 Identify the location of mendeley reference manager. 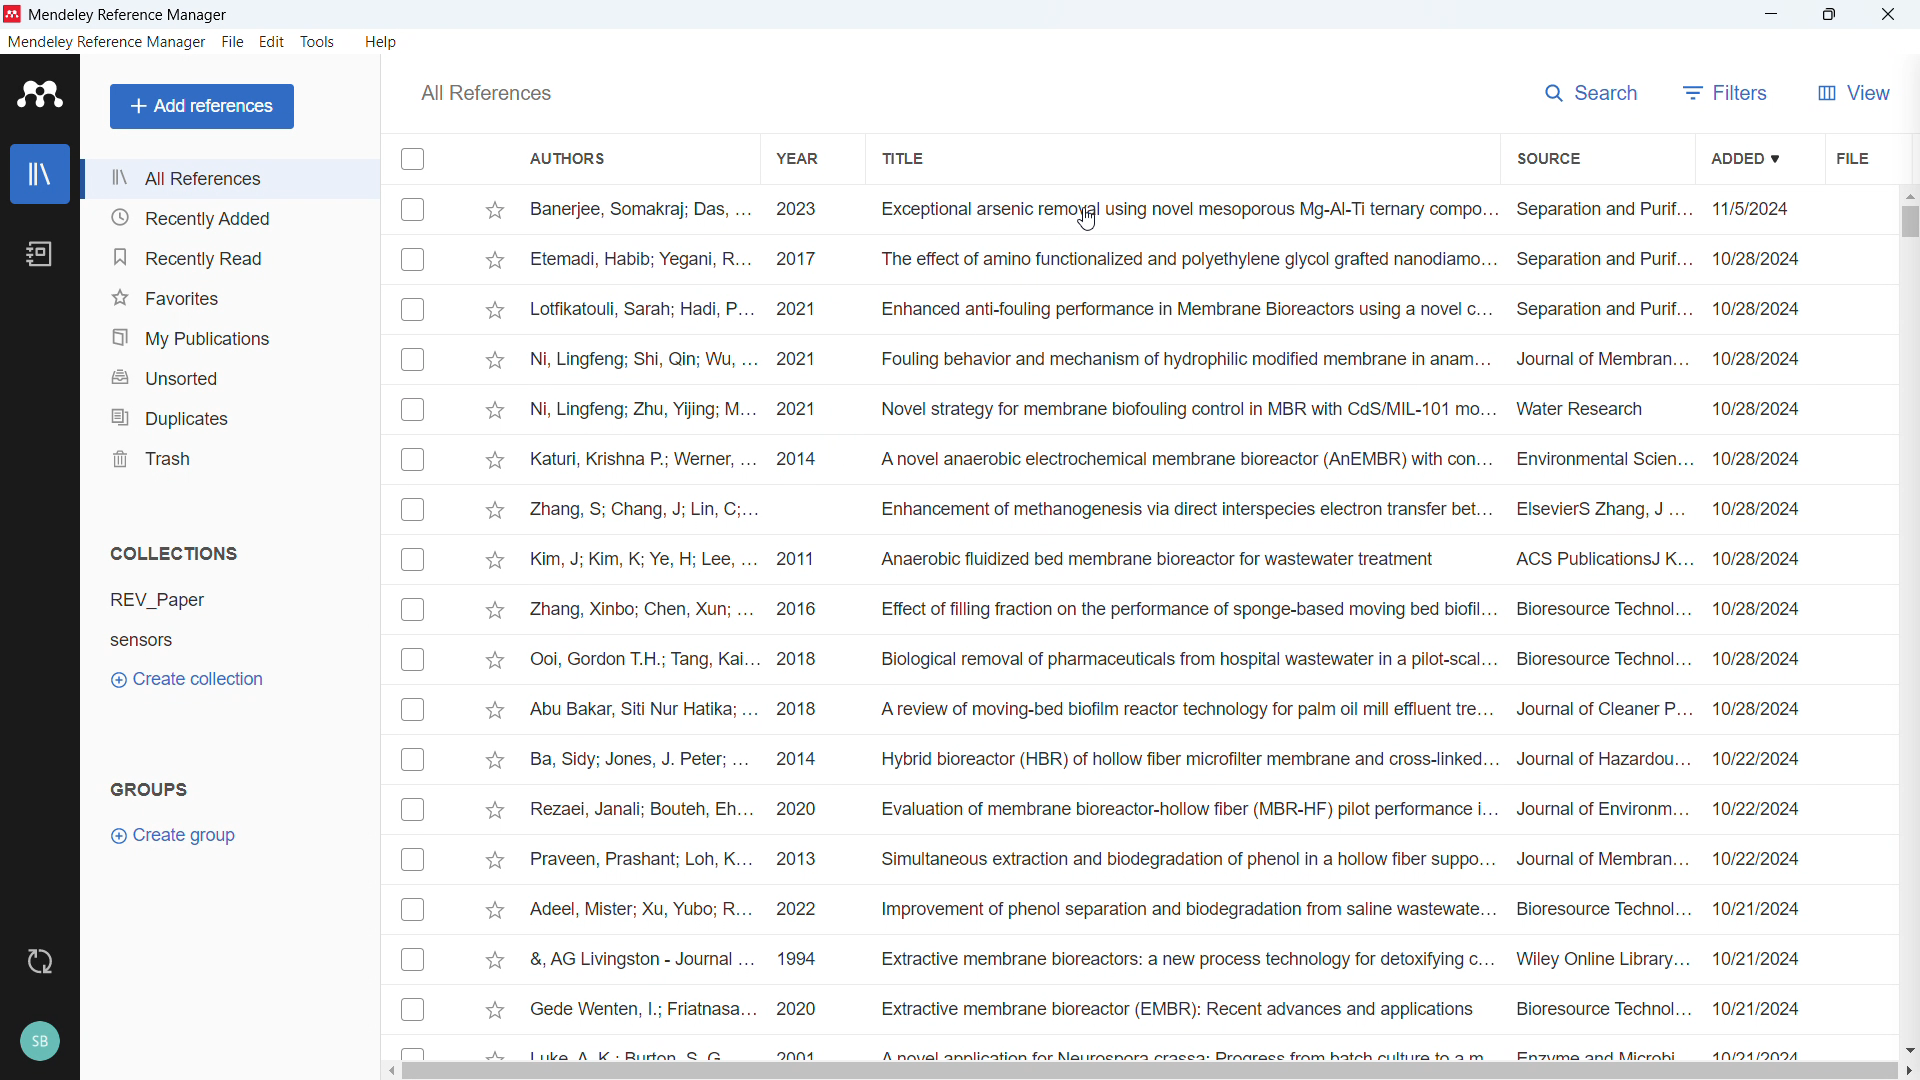
(137, 13).